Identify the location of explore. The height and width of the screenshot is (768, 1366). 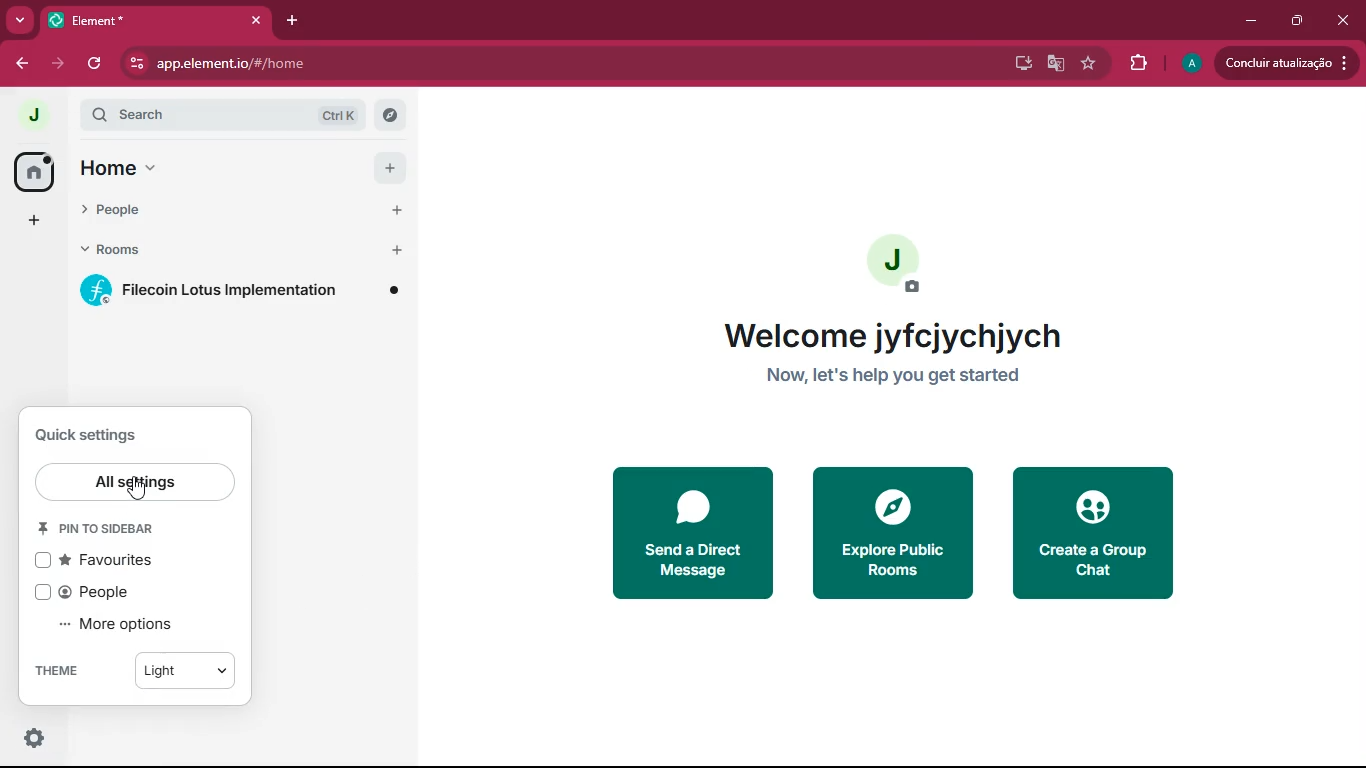
(390, 118).